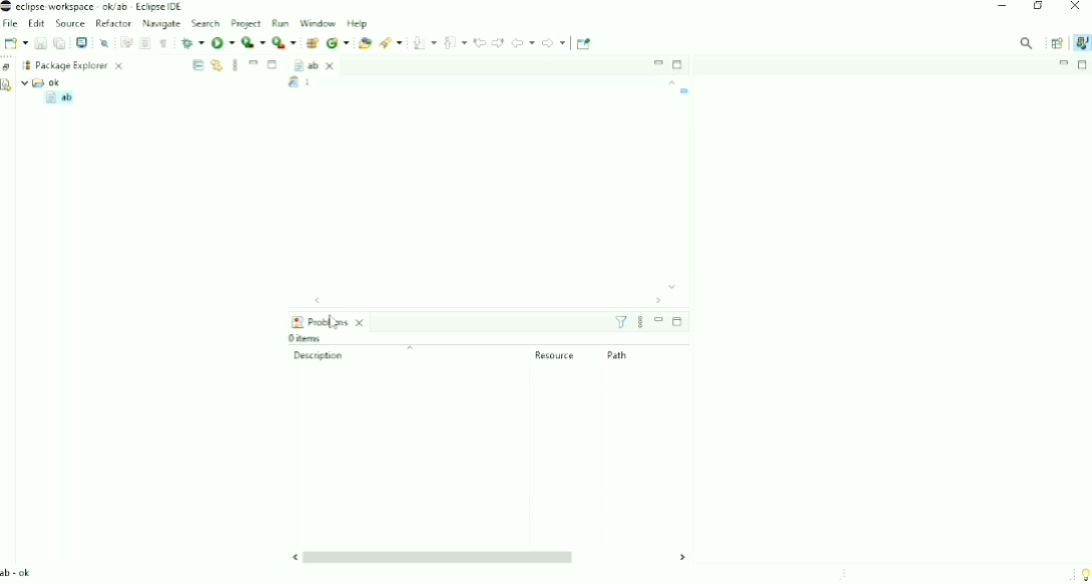 This screenshot has height=584, width=1092. Describe the element at coordinates (621, 322) in the screenshot. I see `Filters` at that location.